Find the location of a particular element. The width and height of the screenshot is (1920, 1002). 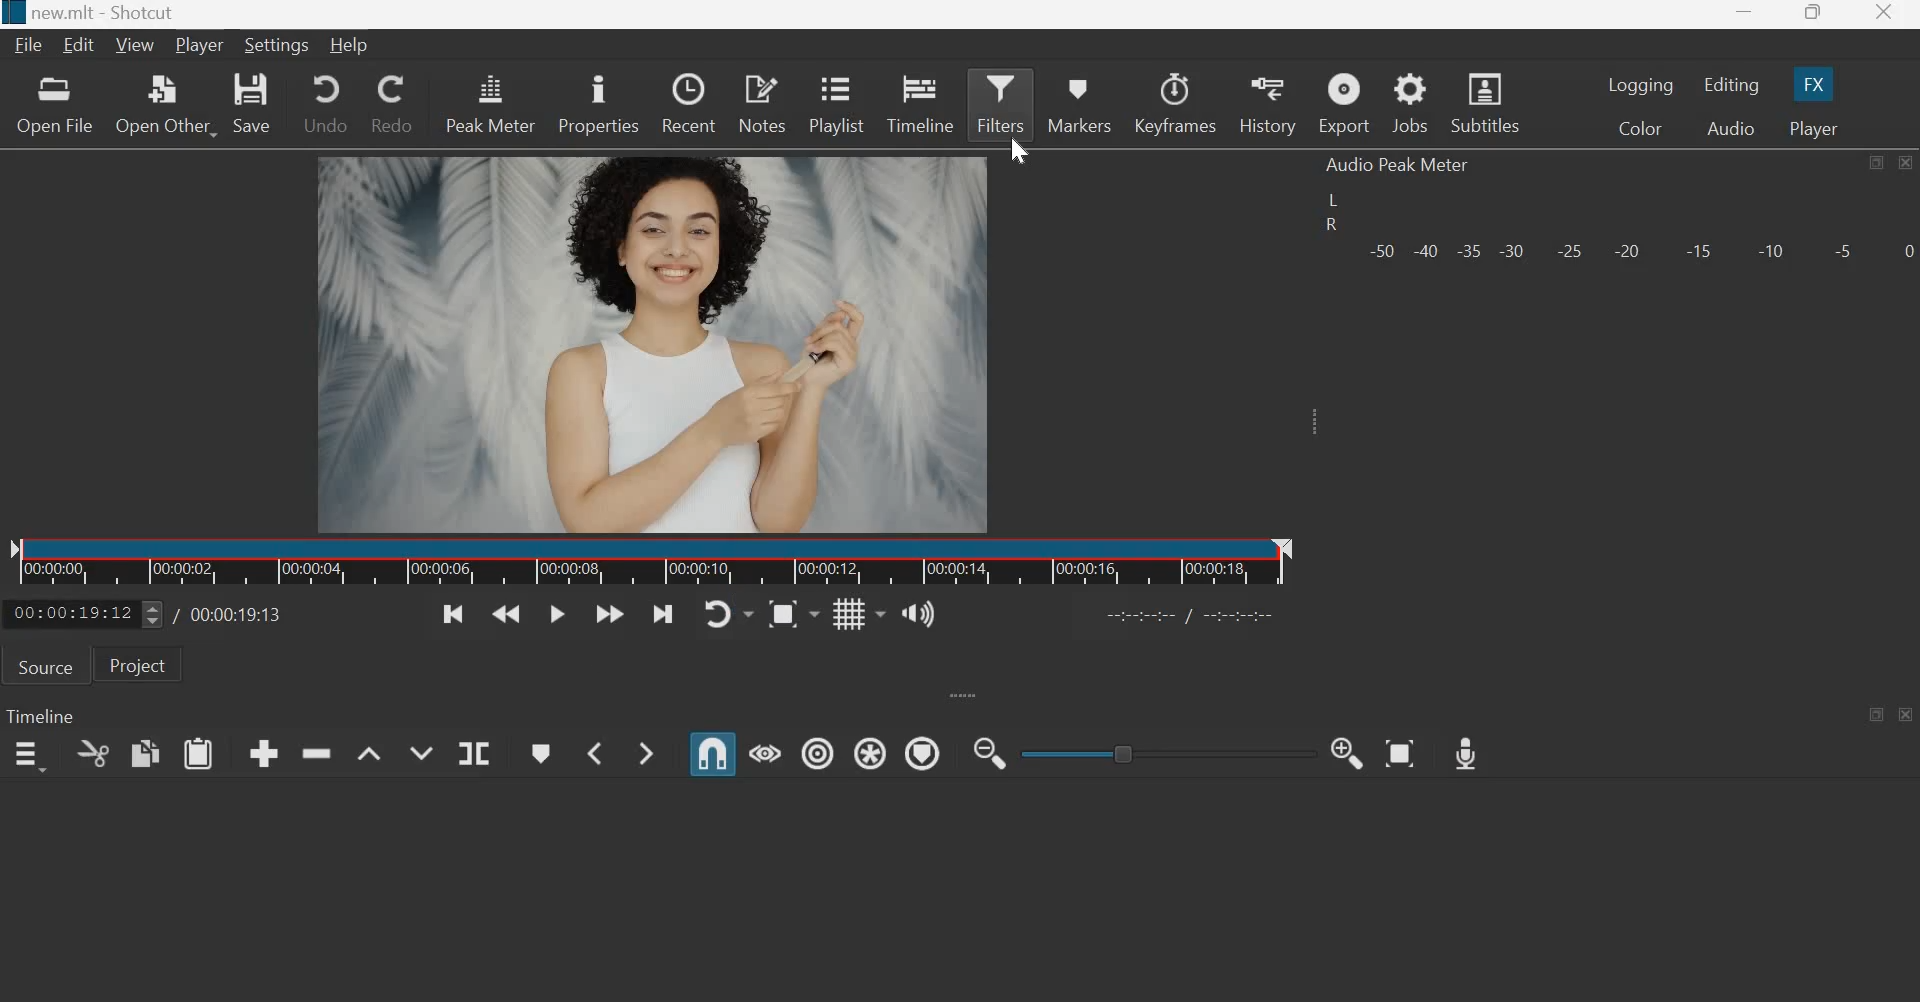

Skip to the next point is located at coordinates (665, 612).